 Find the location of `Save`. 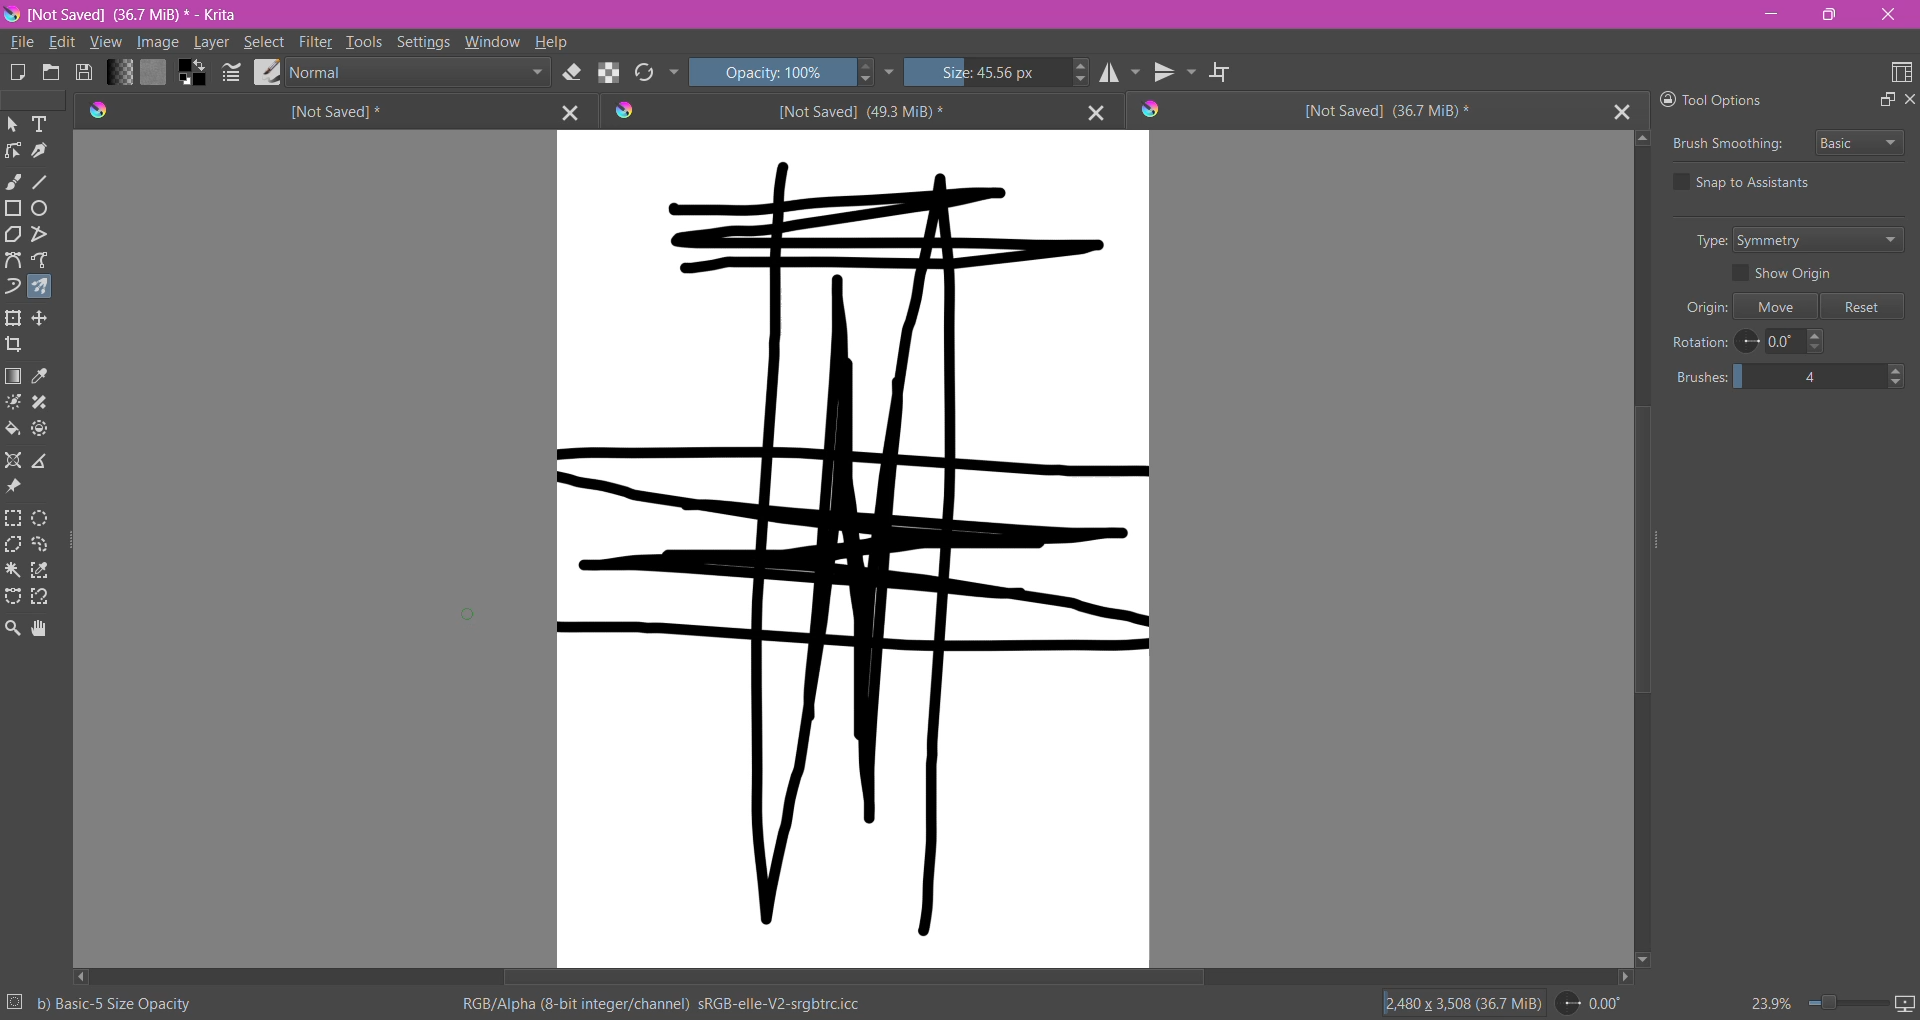

Save is located at coordinates (85, 74).